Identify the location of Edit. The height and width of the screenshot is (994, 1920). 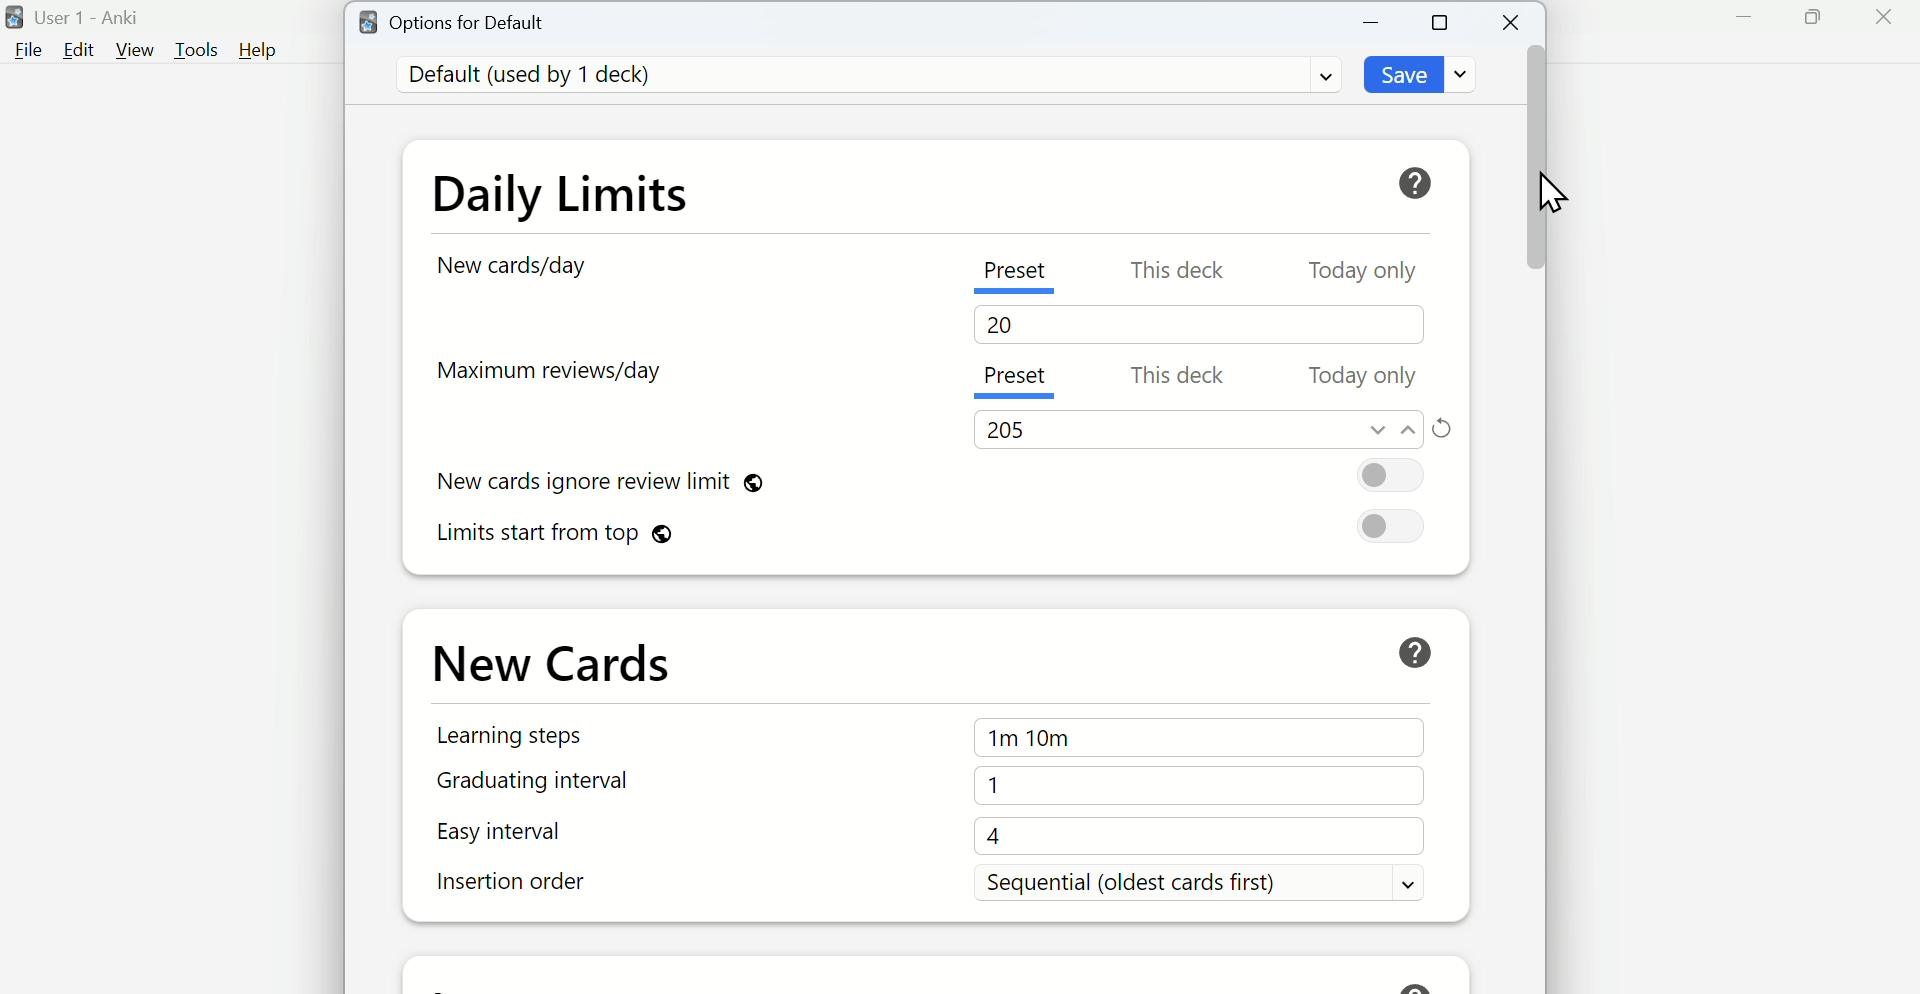
(79, 50).